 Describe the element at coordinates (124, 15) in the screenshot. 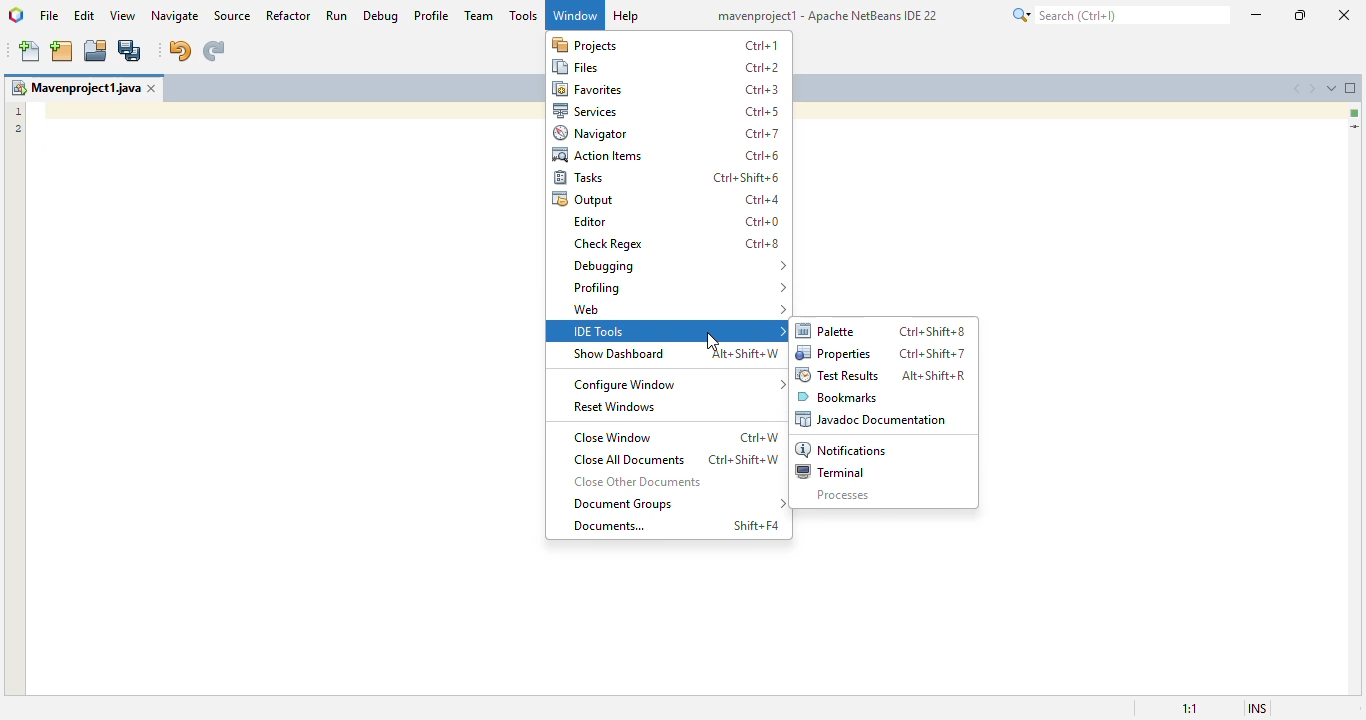

I see `view` at that location.